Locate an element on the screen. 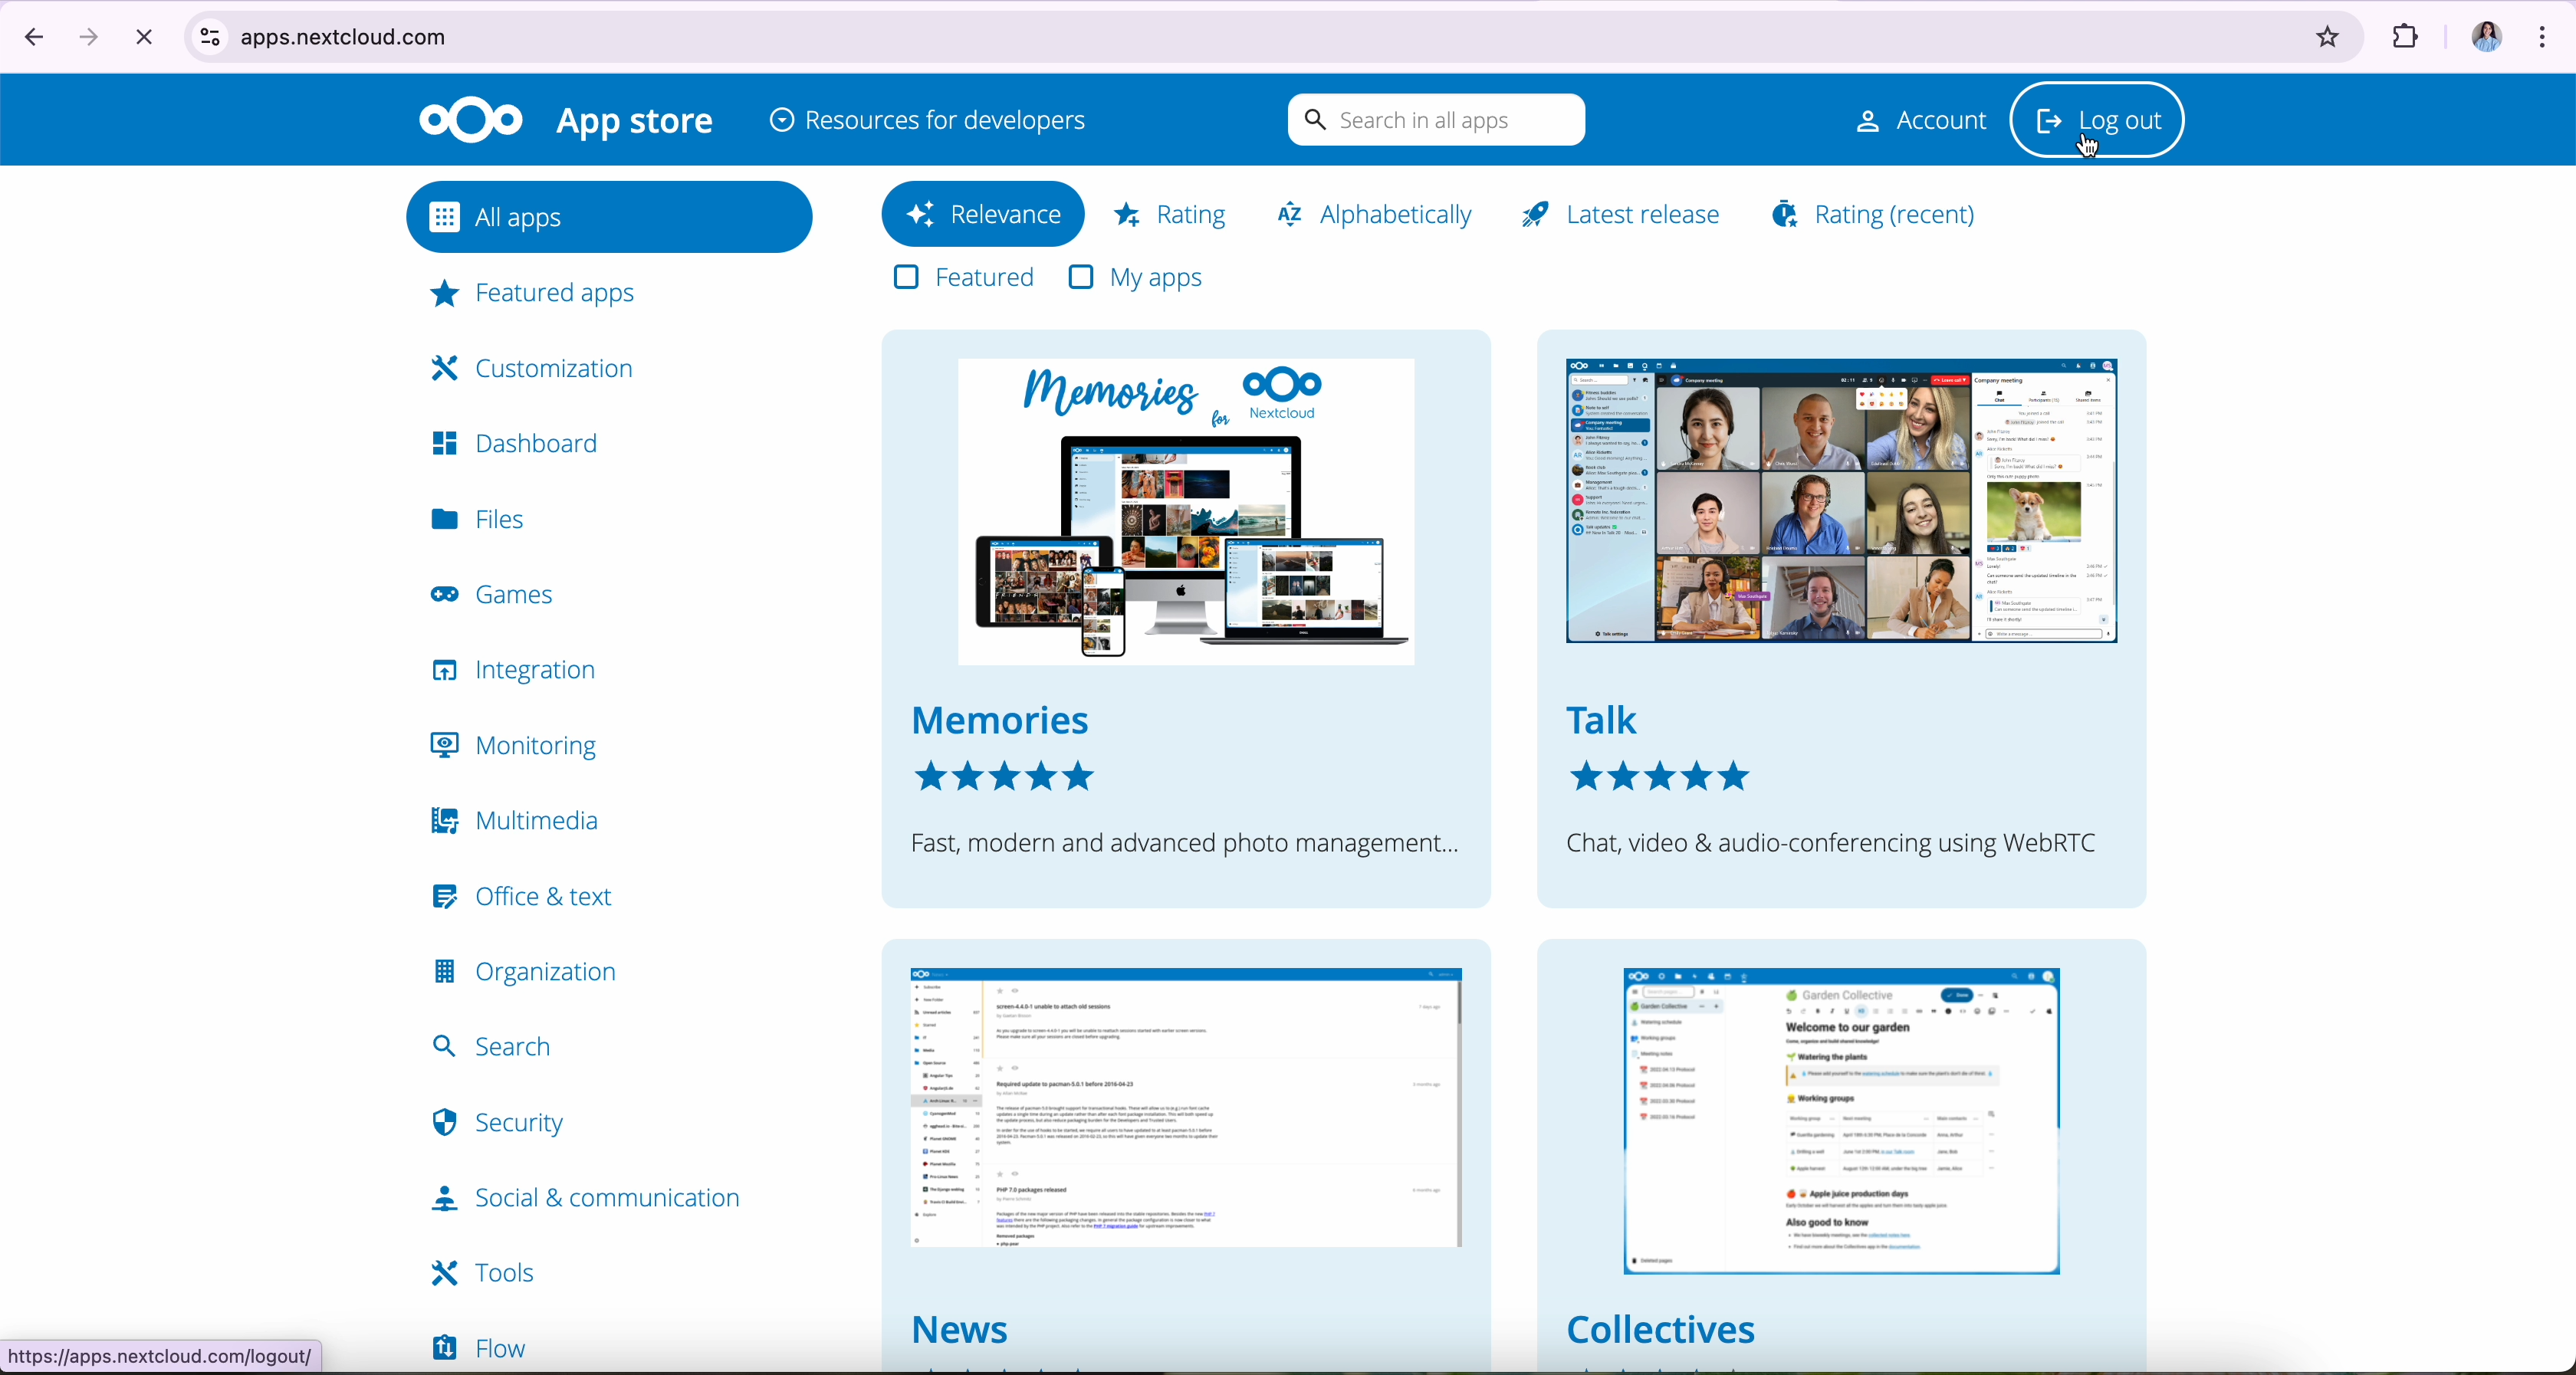  talk chat, video & audio conferencing using WebRTC is located at coordinates (1855, 633).